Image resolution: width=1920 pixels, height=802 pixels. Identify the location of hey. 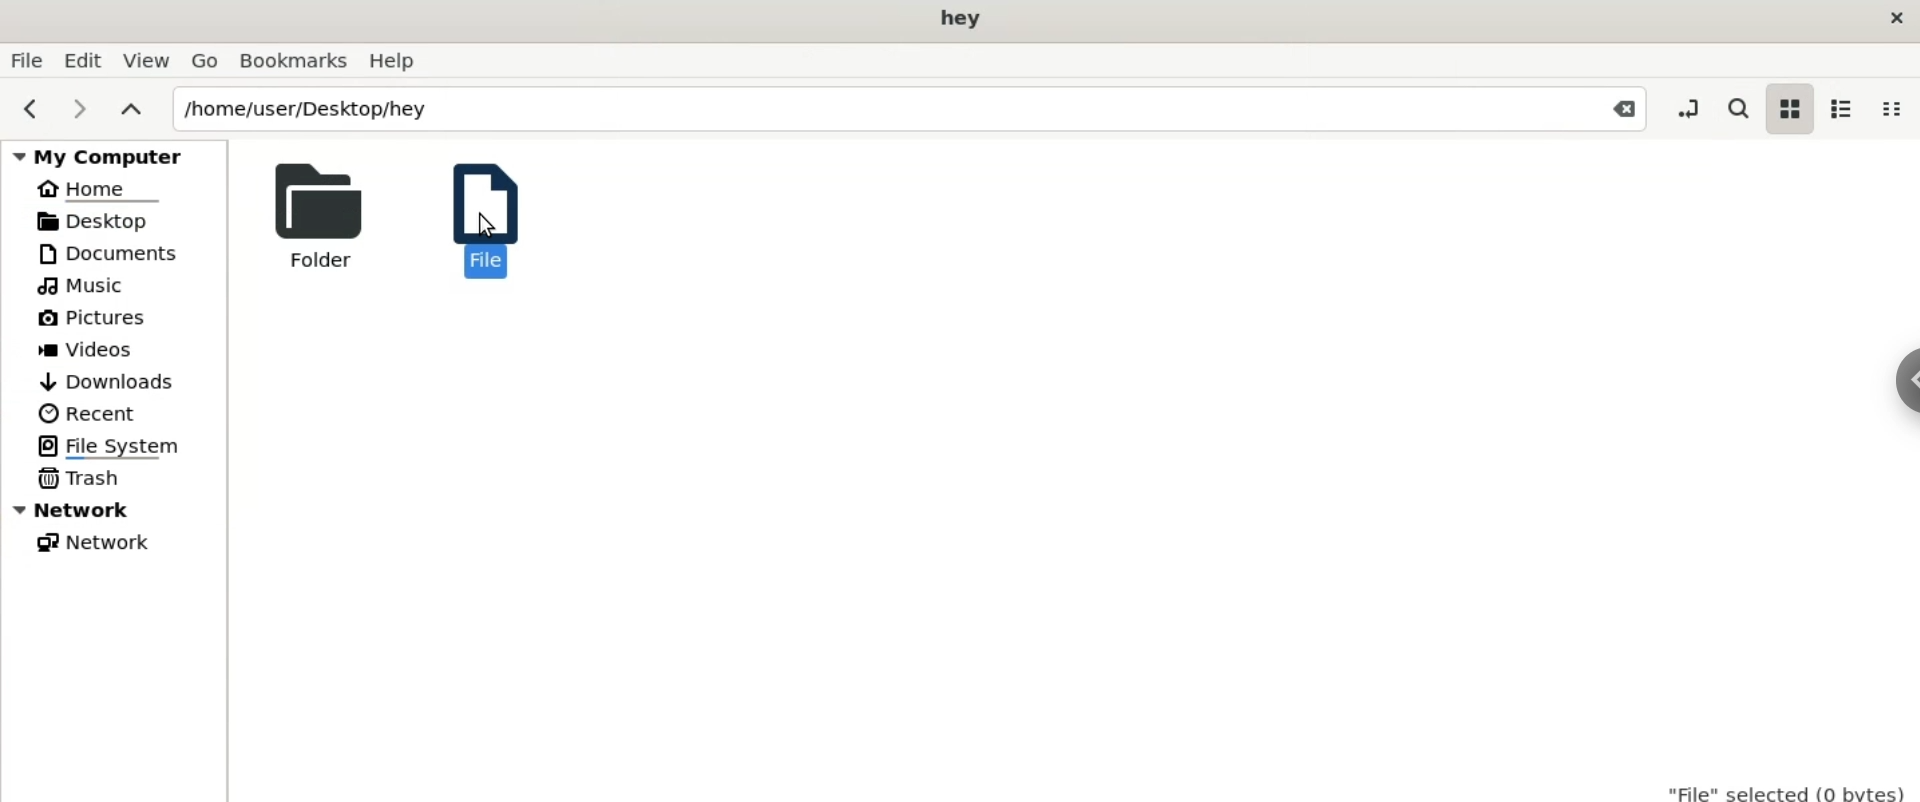
(962, 20).